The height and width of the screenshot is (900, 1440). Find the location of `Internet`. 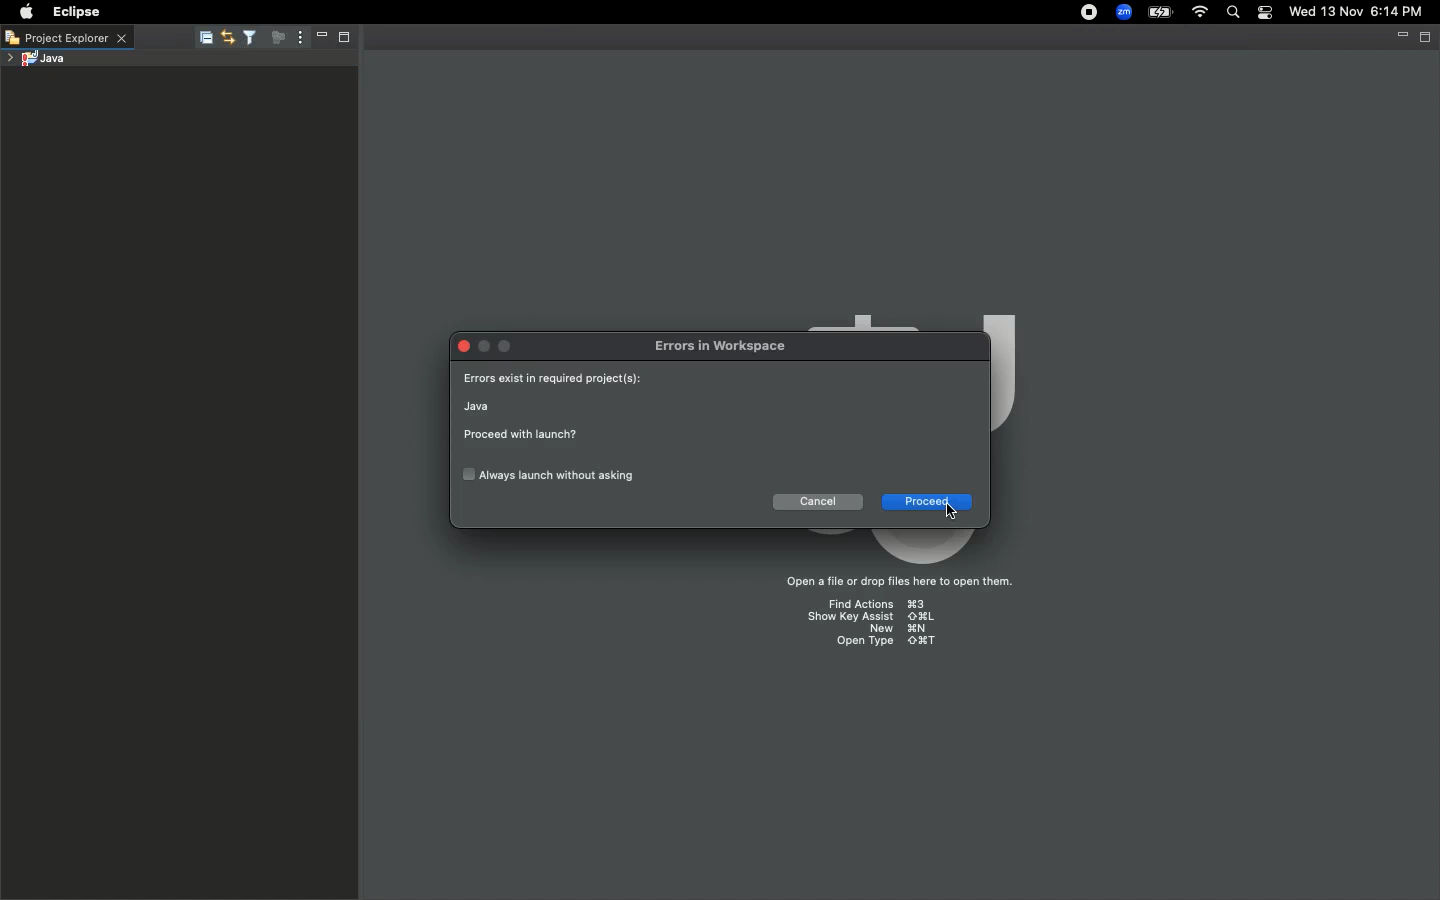

Internet is located at coordinates (1198, 14).